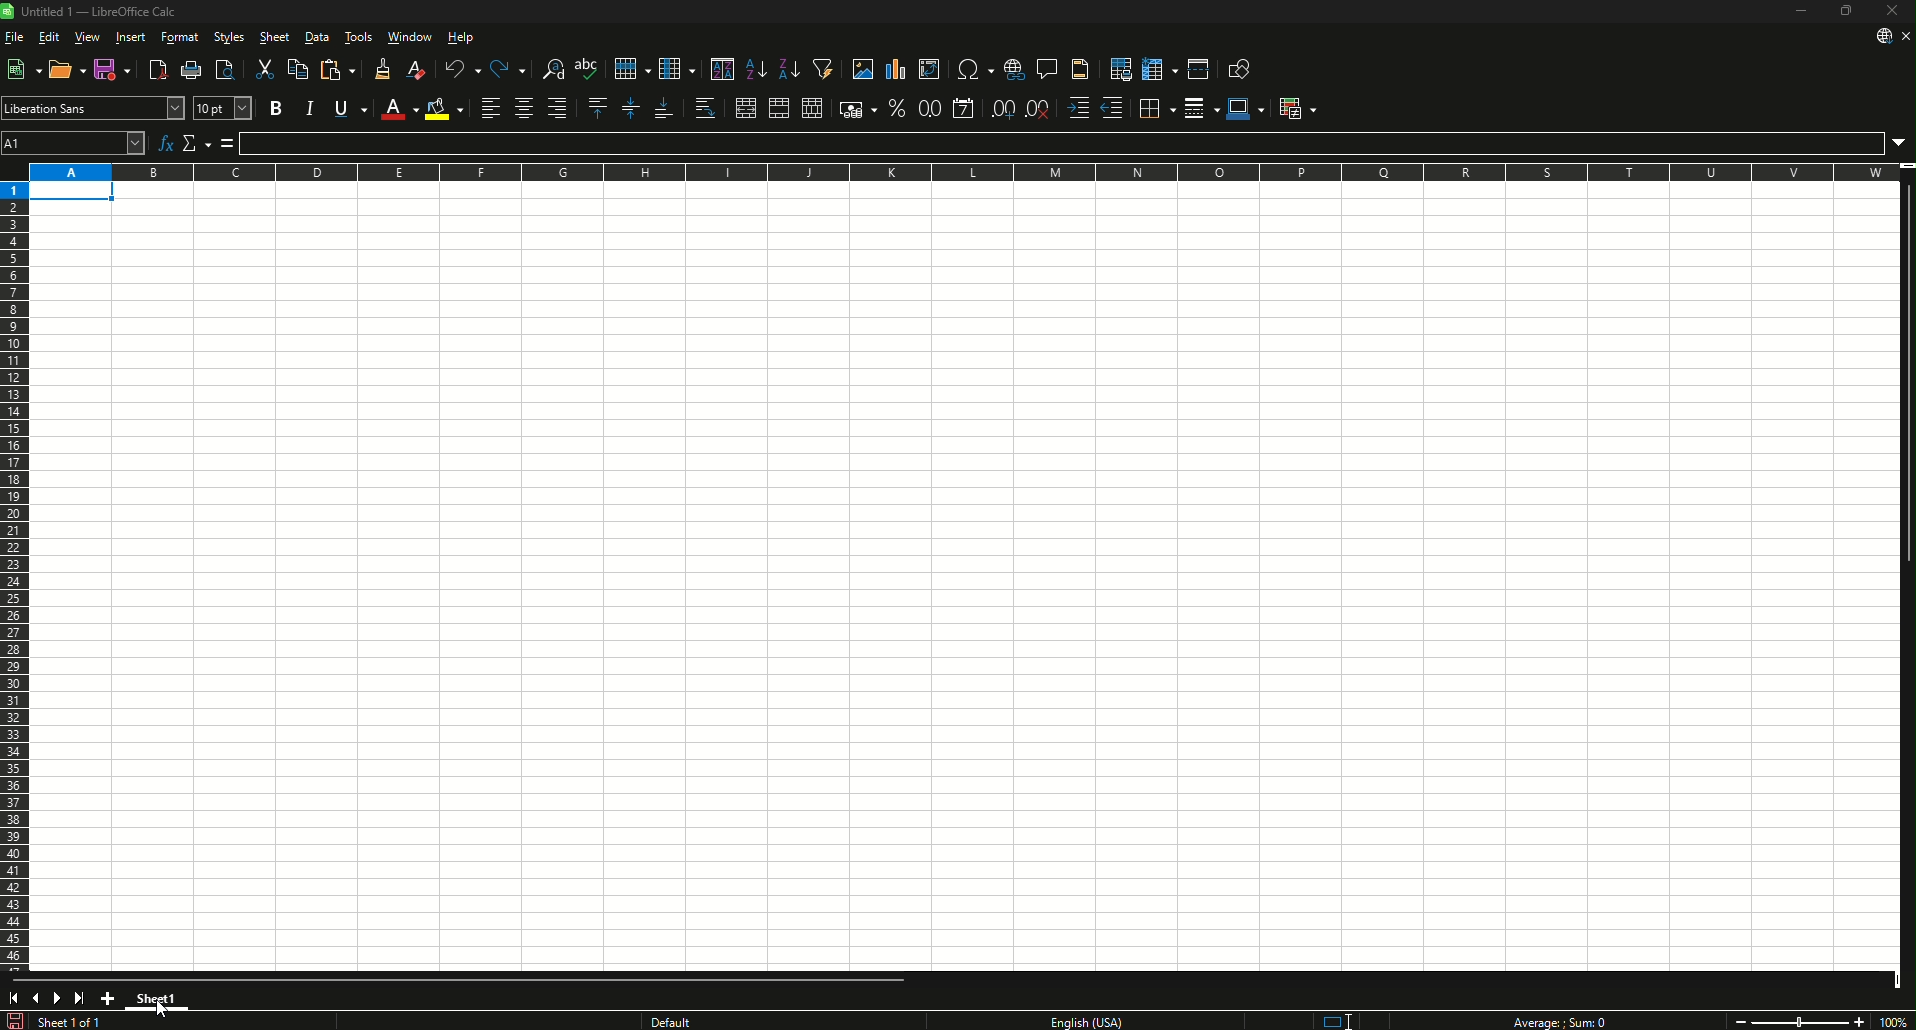 The width and height of the screenshot is (1916, 1030). What do you see at coordinates (779, 108) in the screenshot?
I see `Merge Cells` at bounding box center [779, 108].